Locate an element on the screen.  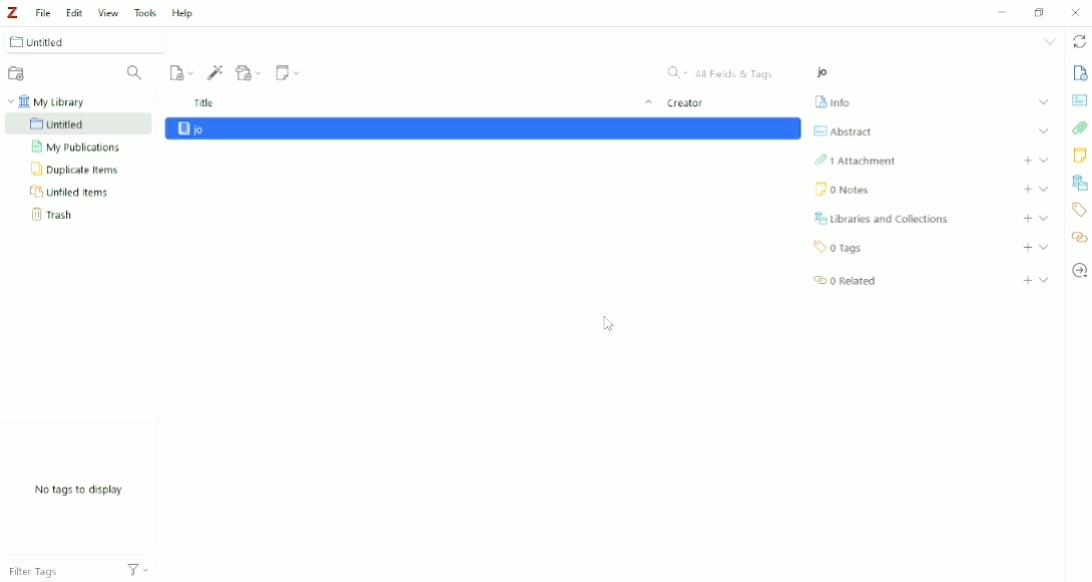
View is located at coordinates (109, 12).